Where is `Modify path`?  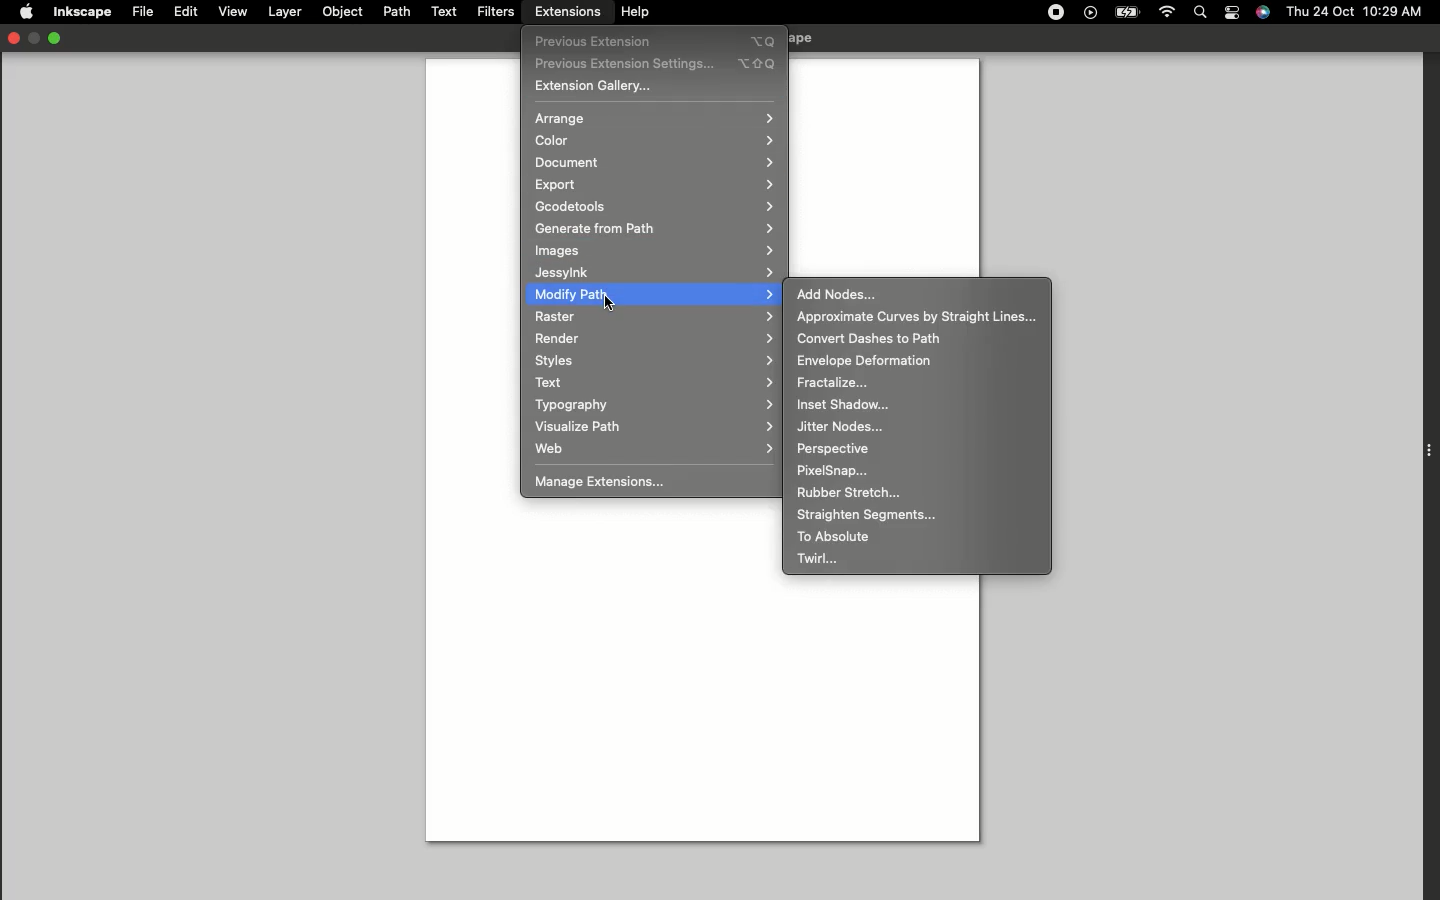
Modify path is located at coordinates (651, 294).